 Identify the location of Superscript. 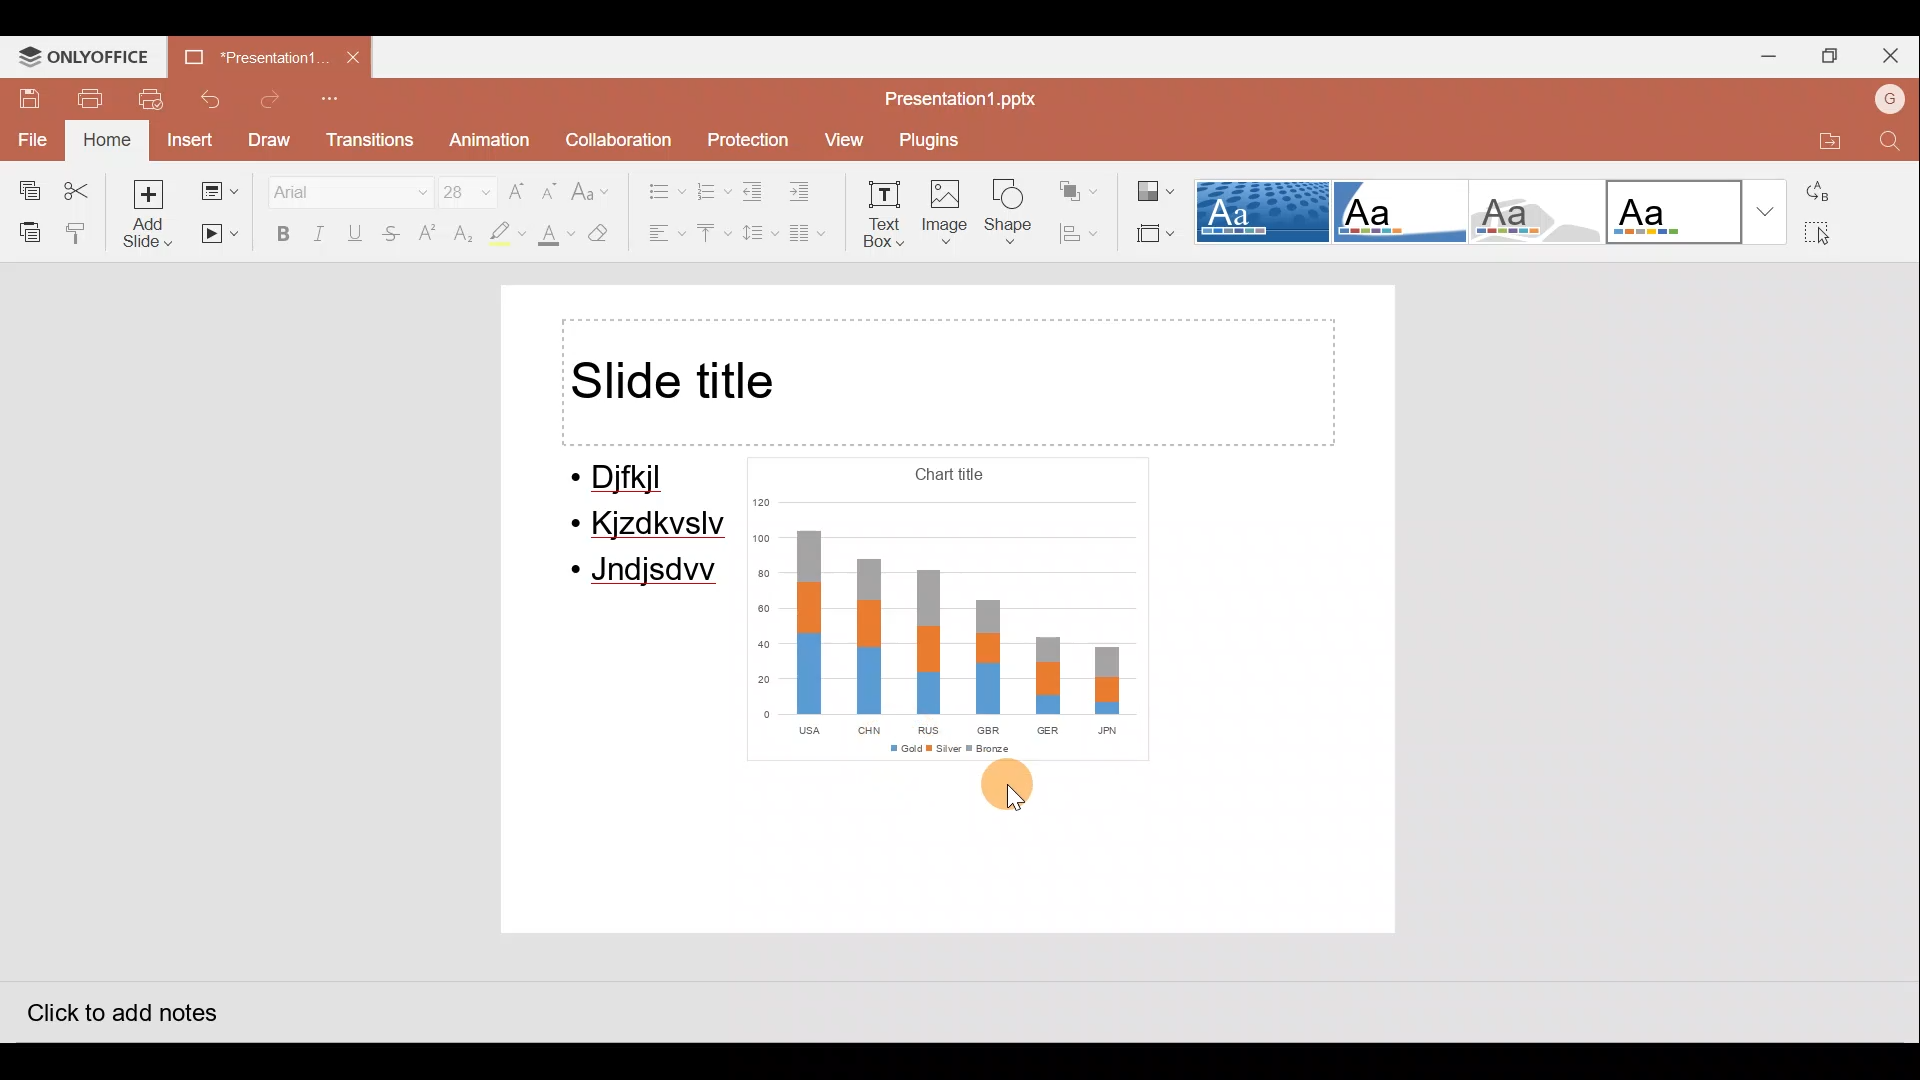
(428, 235).